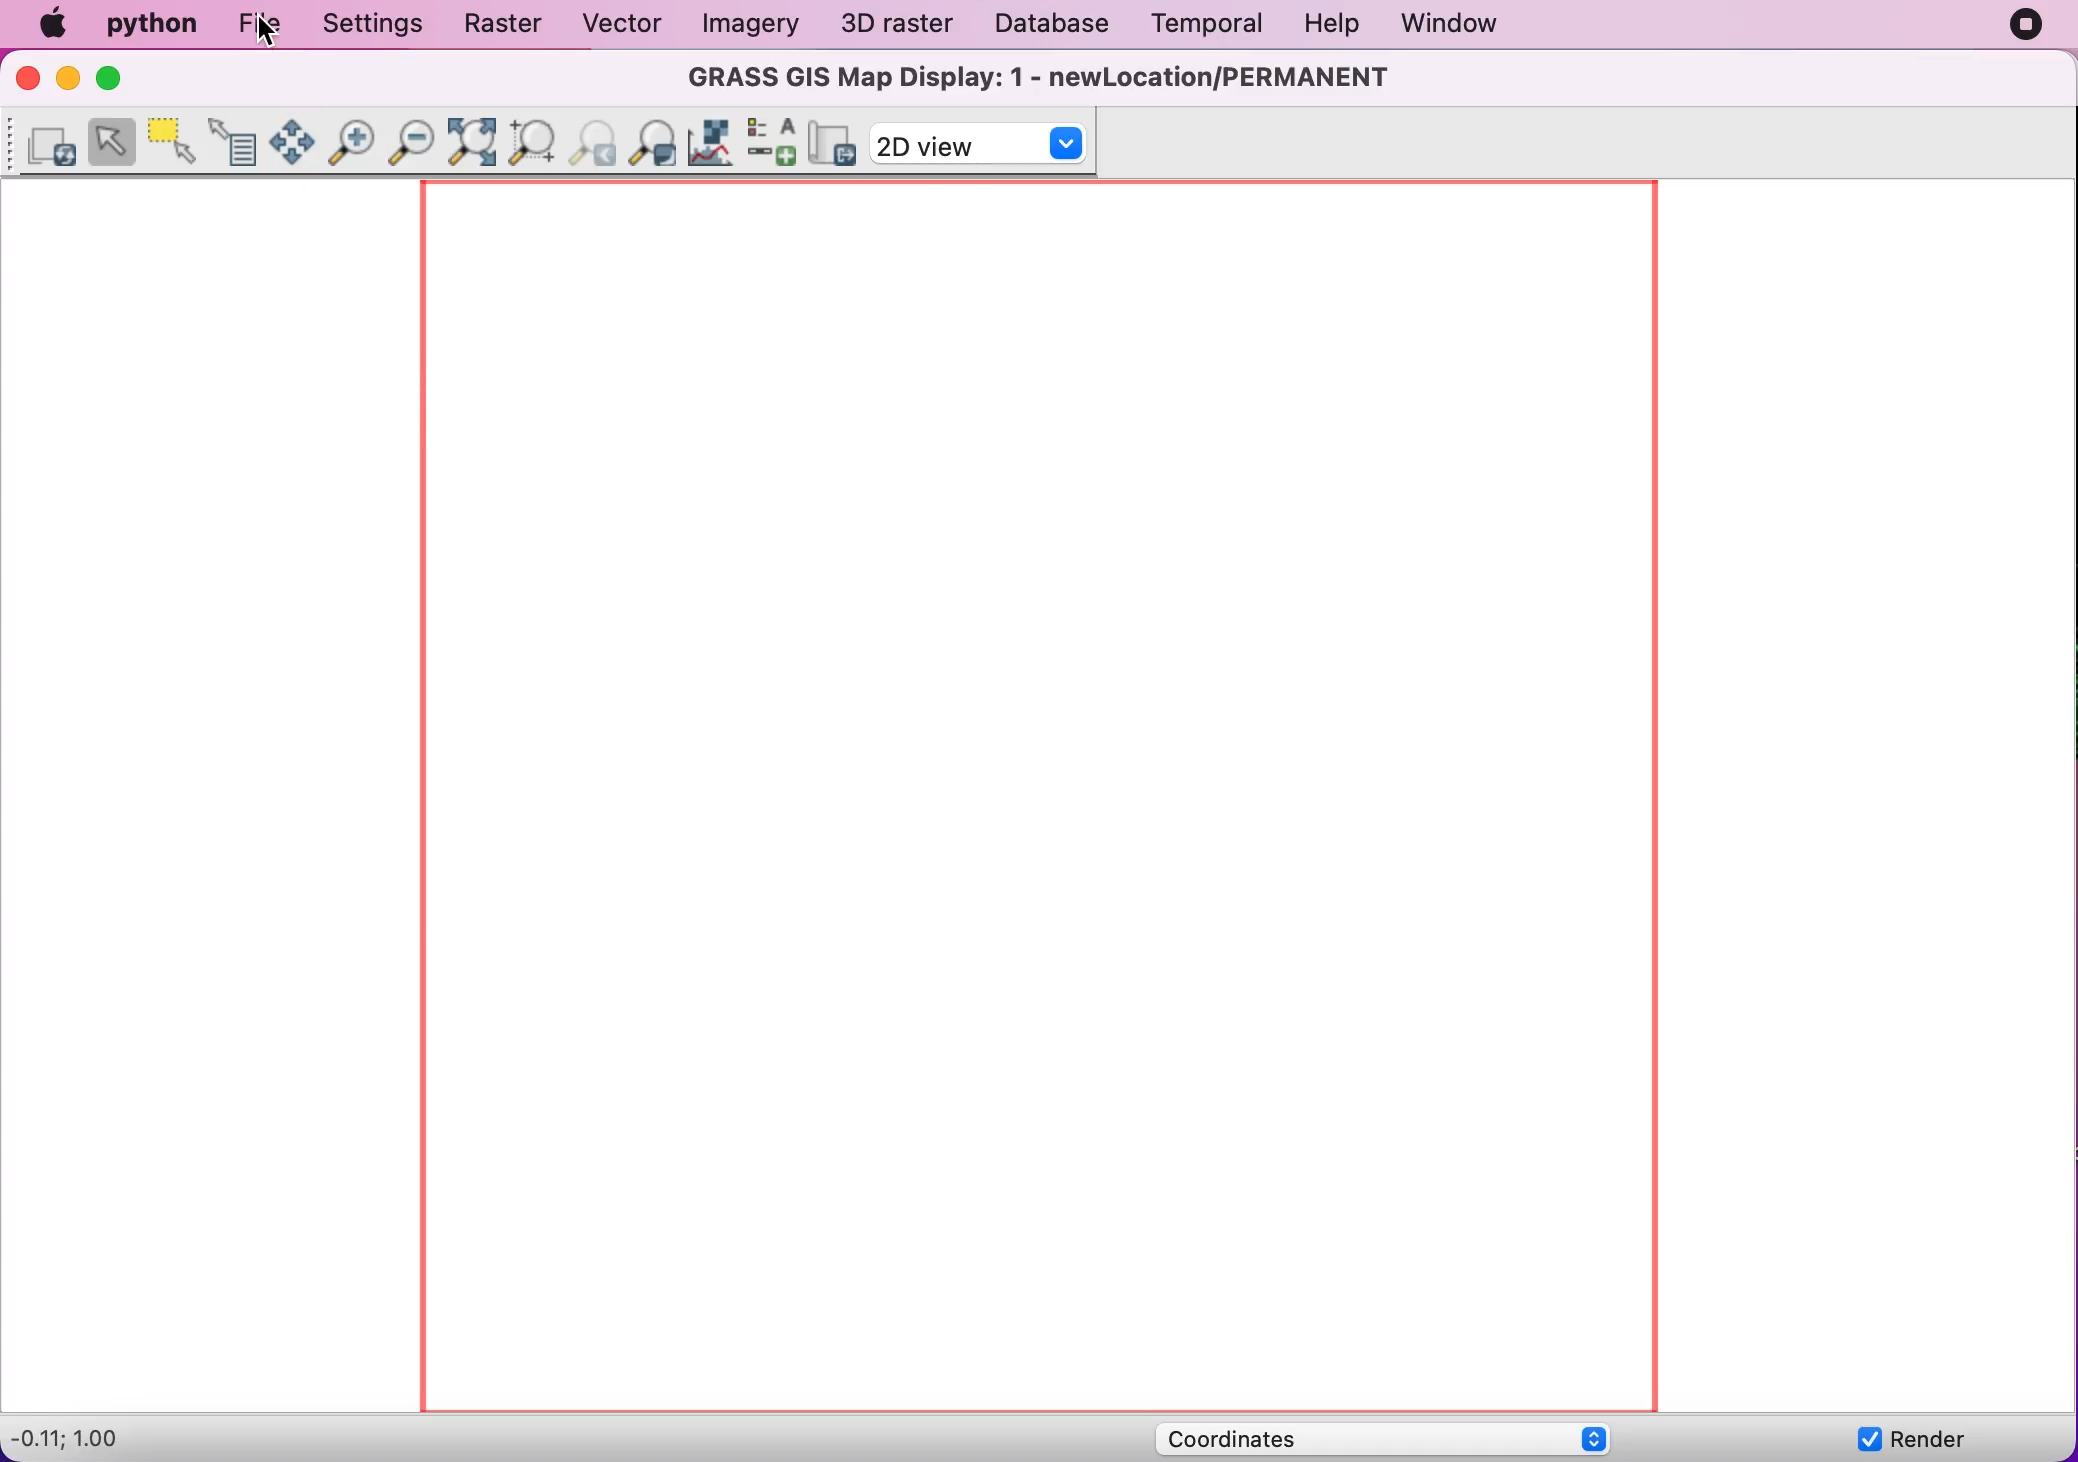  Describe the element at coordinates (230, 141) in the screenshot. I see `Query raster/vector maps` at that location.